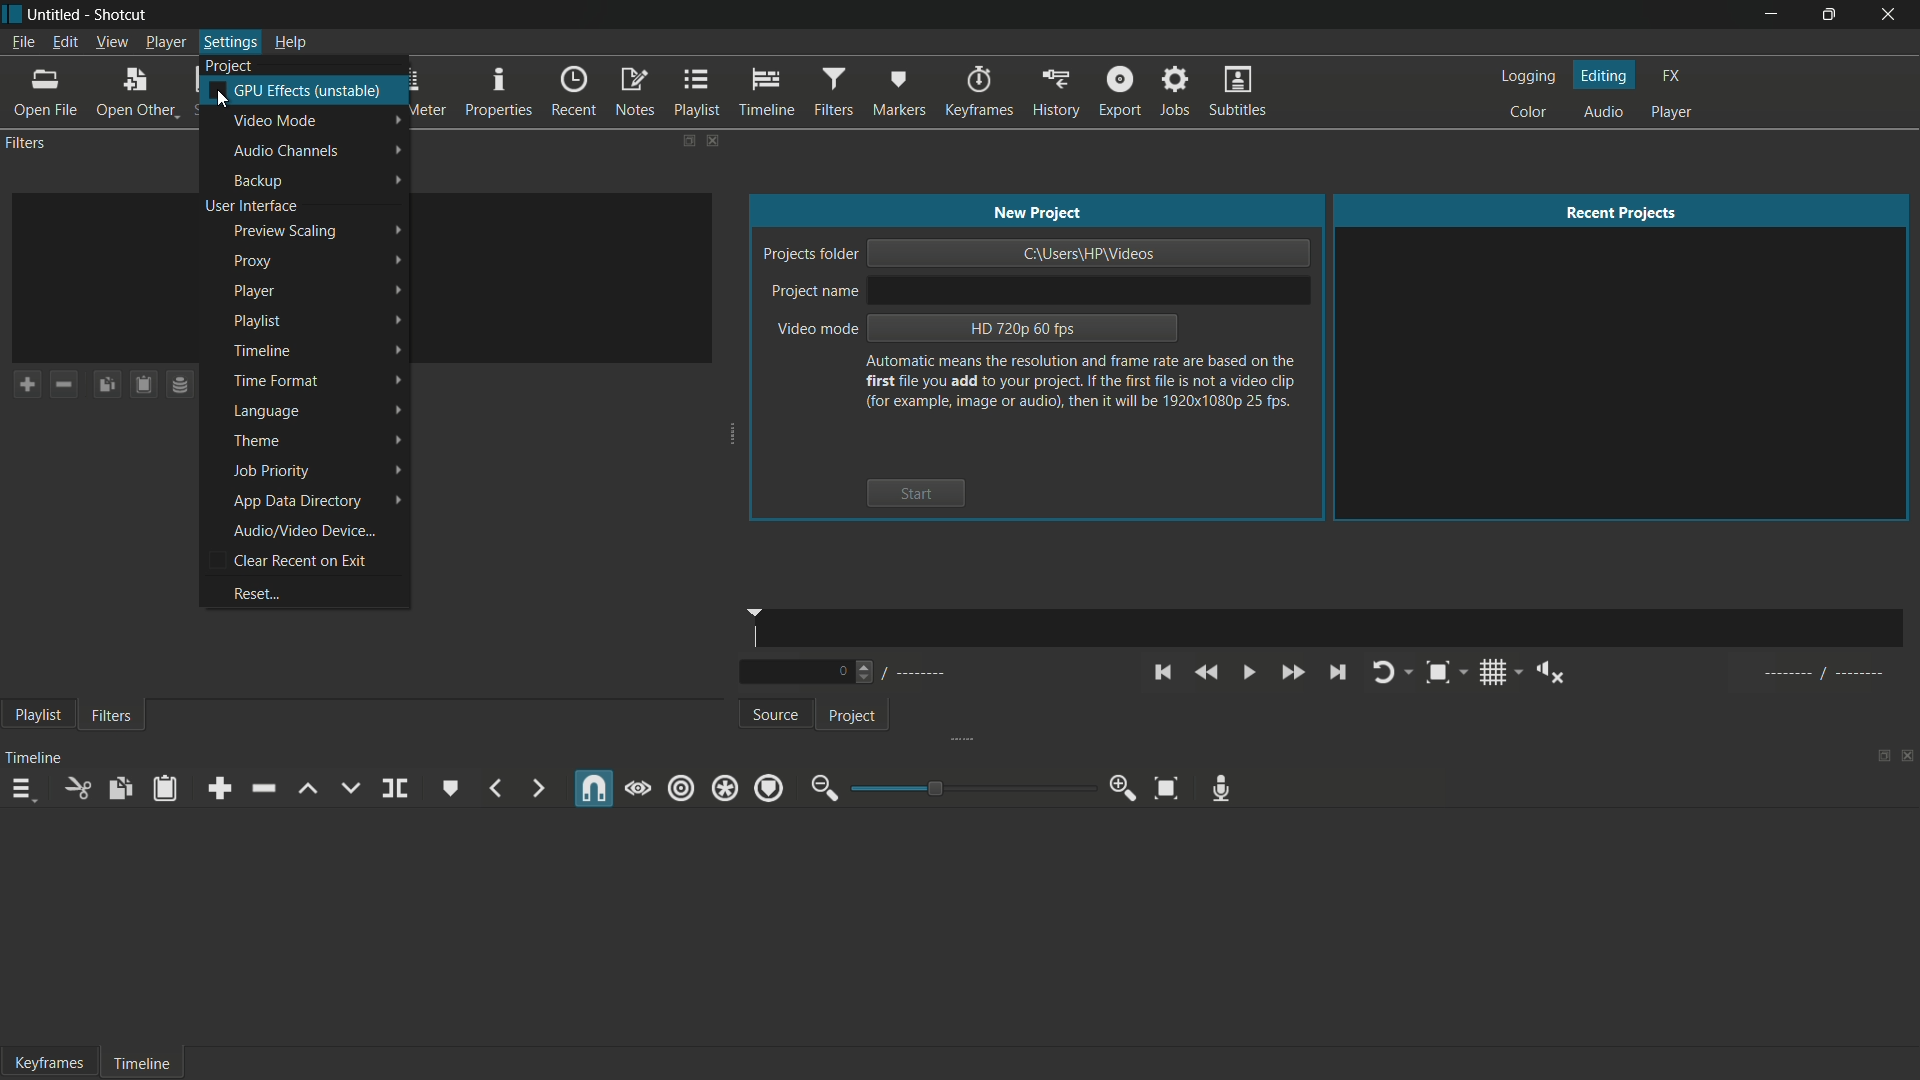 The image size is (1920, 1080). Describe the element at coordinates (260, 788) in the screenshot. I see `ripple delete` at that location.